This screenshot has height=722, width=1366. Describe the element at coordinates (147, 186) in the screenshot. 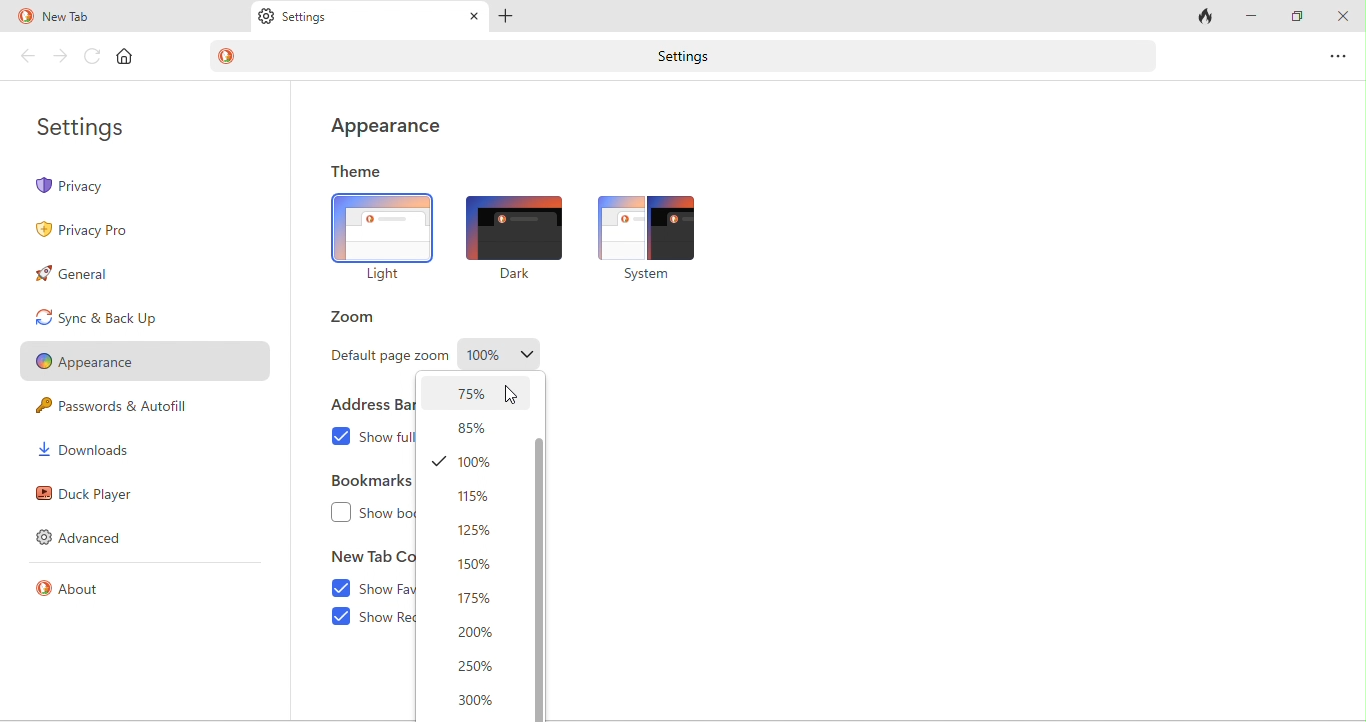

I see `privacy` at that location.